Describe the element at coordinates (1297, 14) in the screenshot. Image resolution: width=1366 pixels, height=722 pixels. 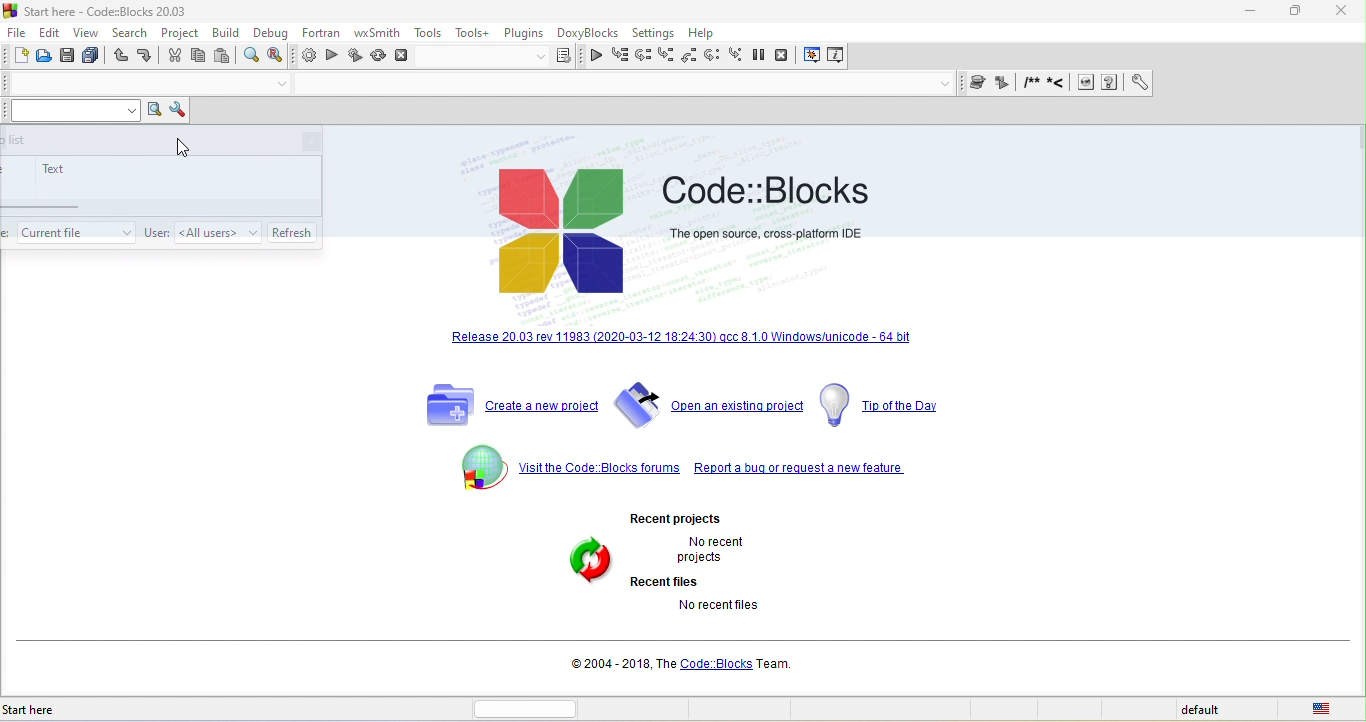
I see `maximize` at that location.